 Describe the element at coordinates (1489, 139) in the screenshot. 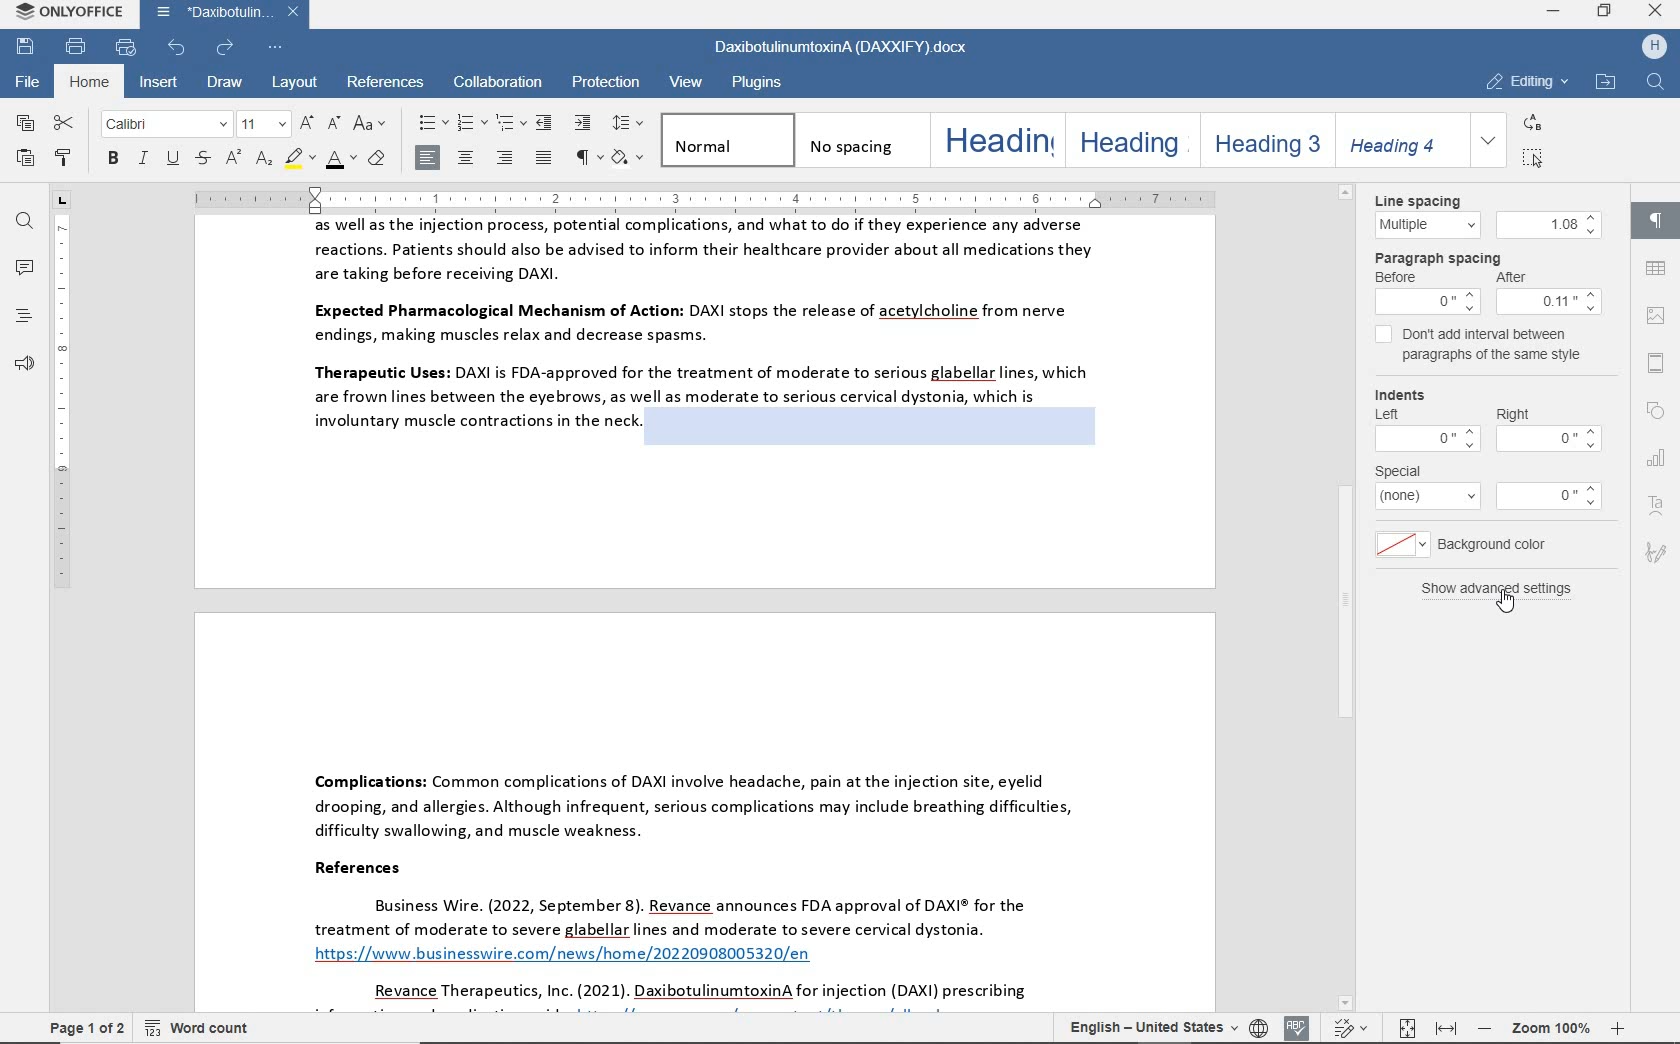

I see `expand` at that location.